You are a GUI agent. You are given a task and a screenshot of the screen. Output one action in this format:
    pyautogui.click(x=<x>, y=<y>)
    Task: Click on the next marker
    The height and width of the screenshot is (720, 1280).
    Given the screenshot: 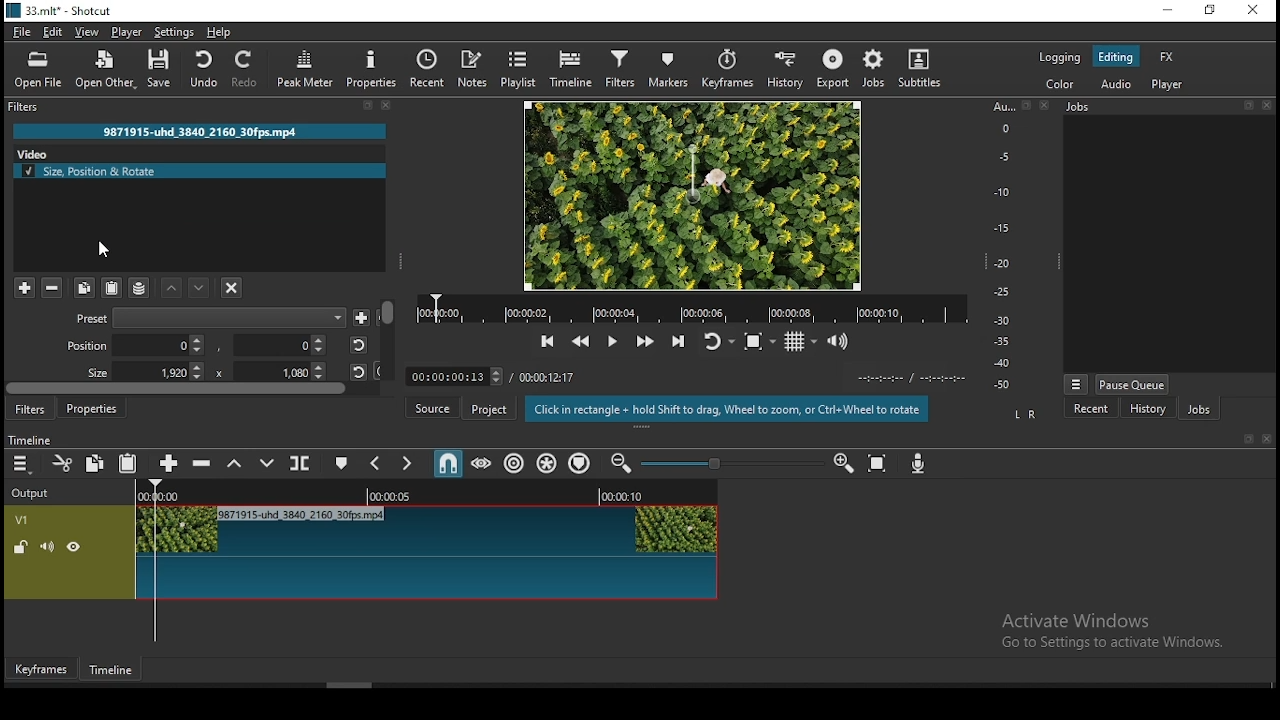 What is the action you would take?
    pyautogui.click(x=408, y=467)
    